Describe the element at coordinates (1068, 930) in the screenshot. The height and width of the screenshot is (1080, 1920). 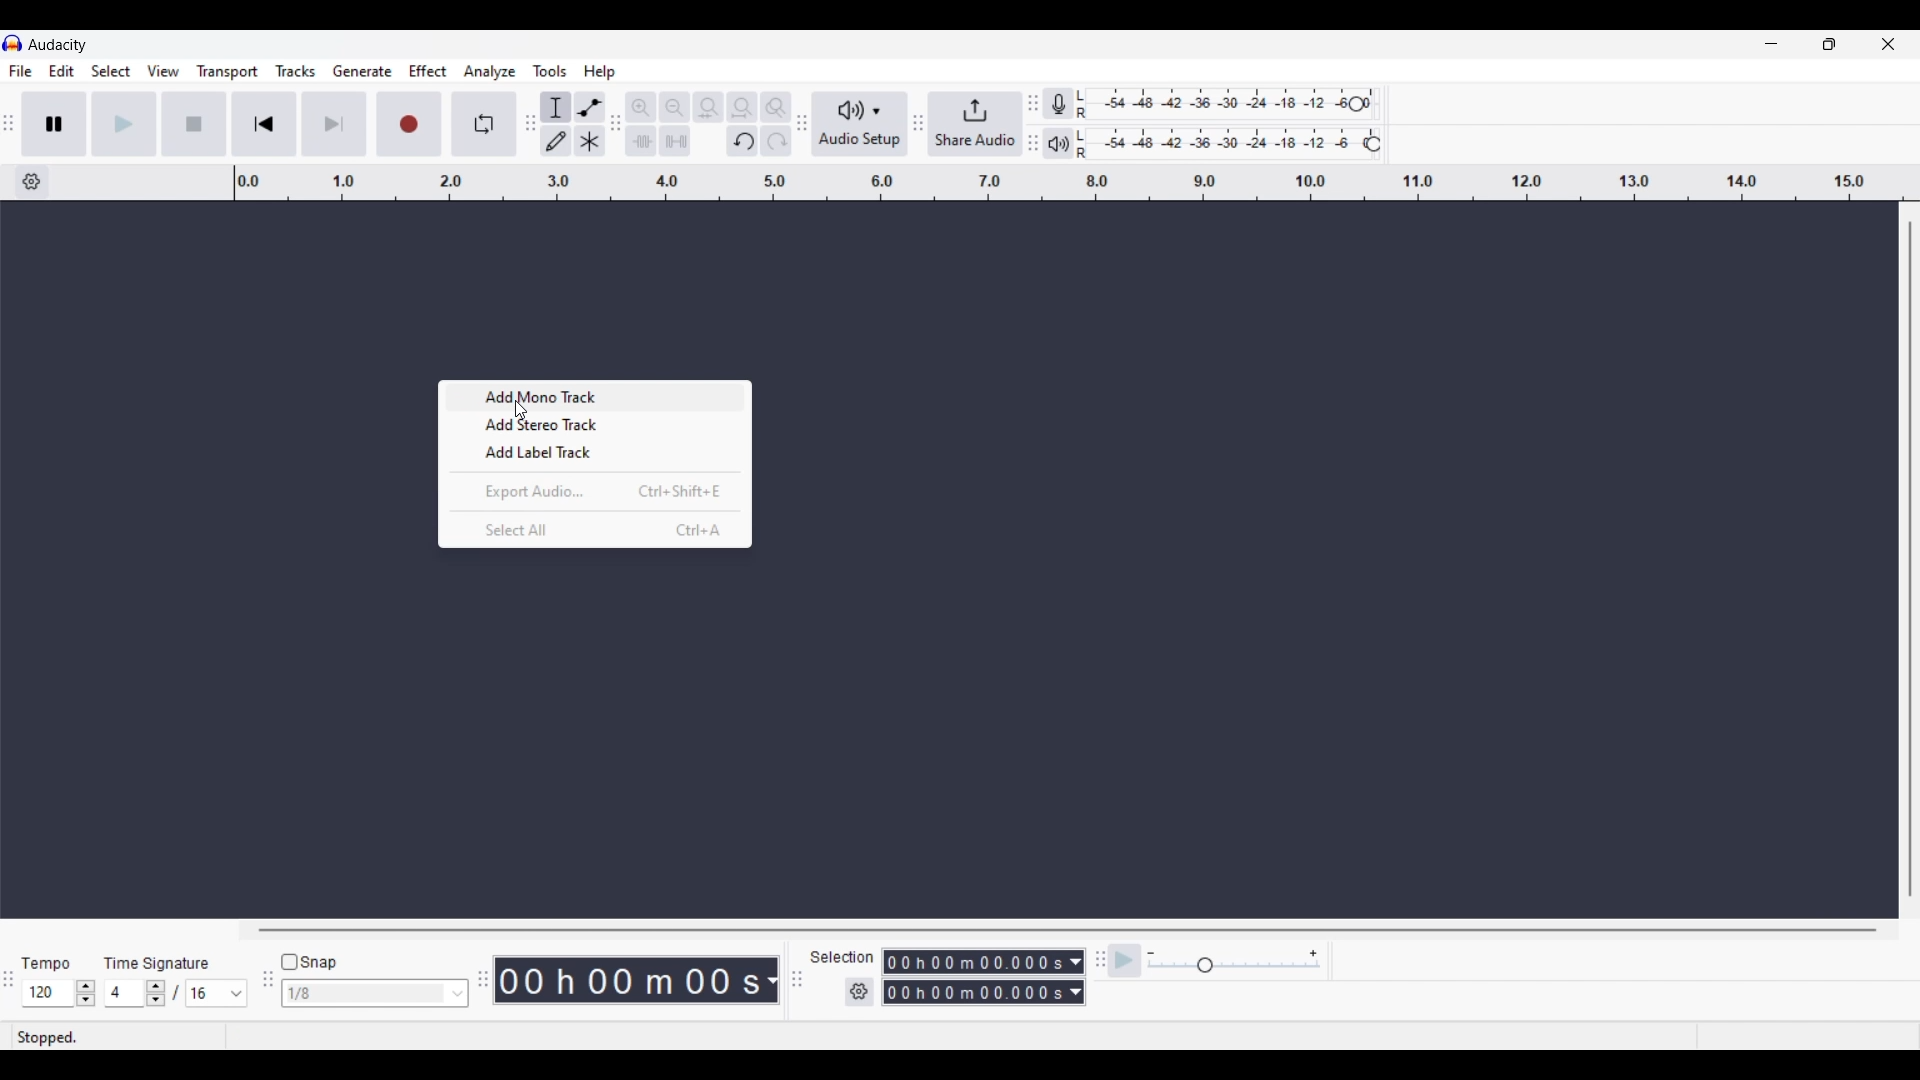
I see `Horizontal slide bar` at that location.